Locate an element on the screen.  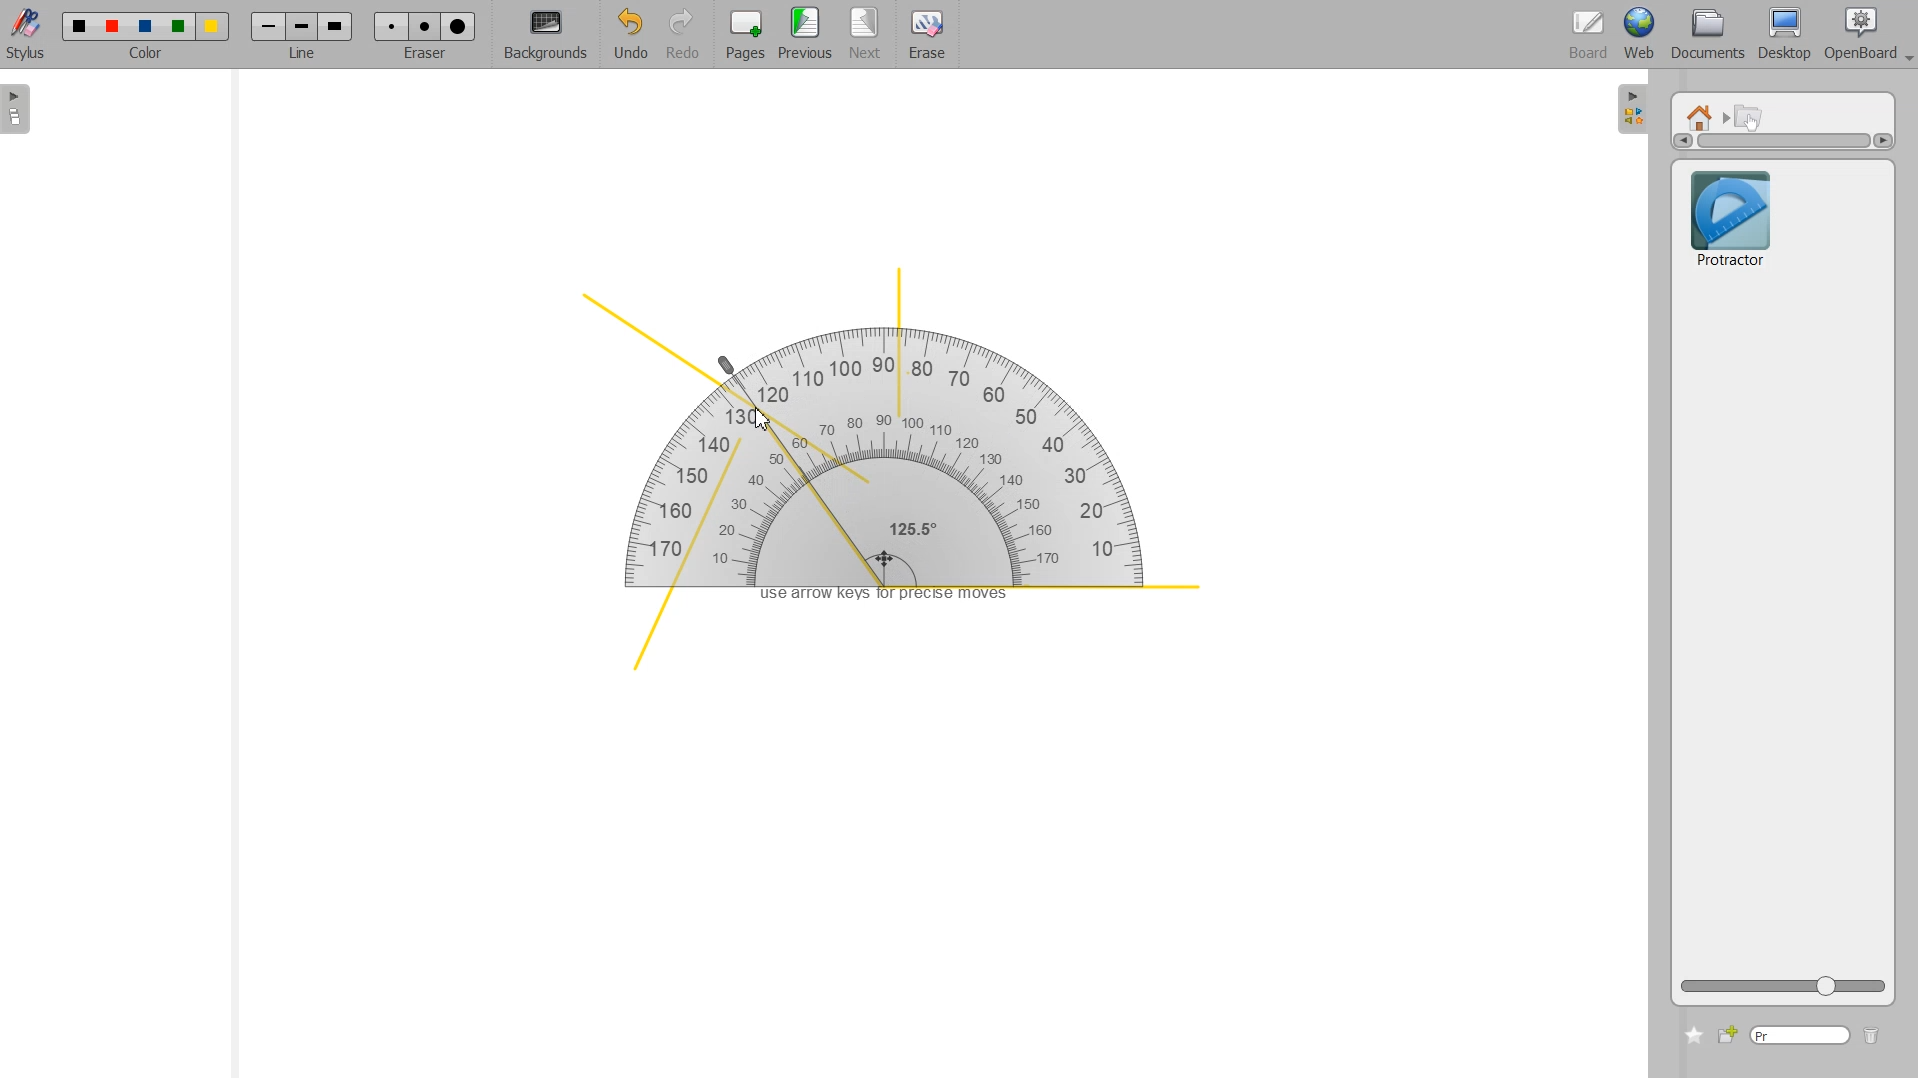
Add new file is located at coordinates (1726, 1035).